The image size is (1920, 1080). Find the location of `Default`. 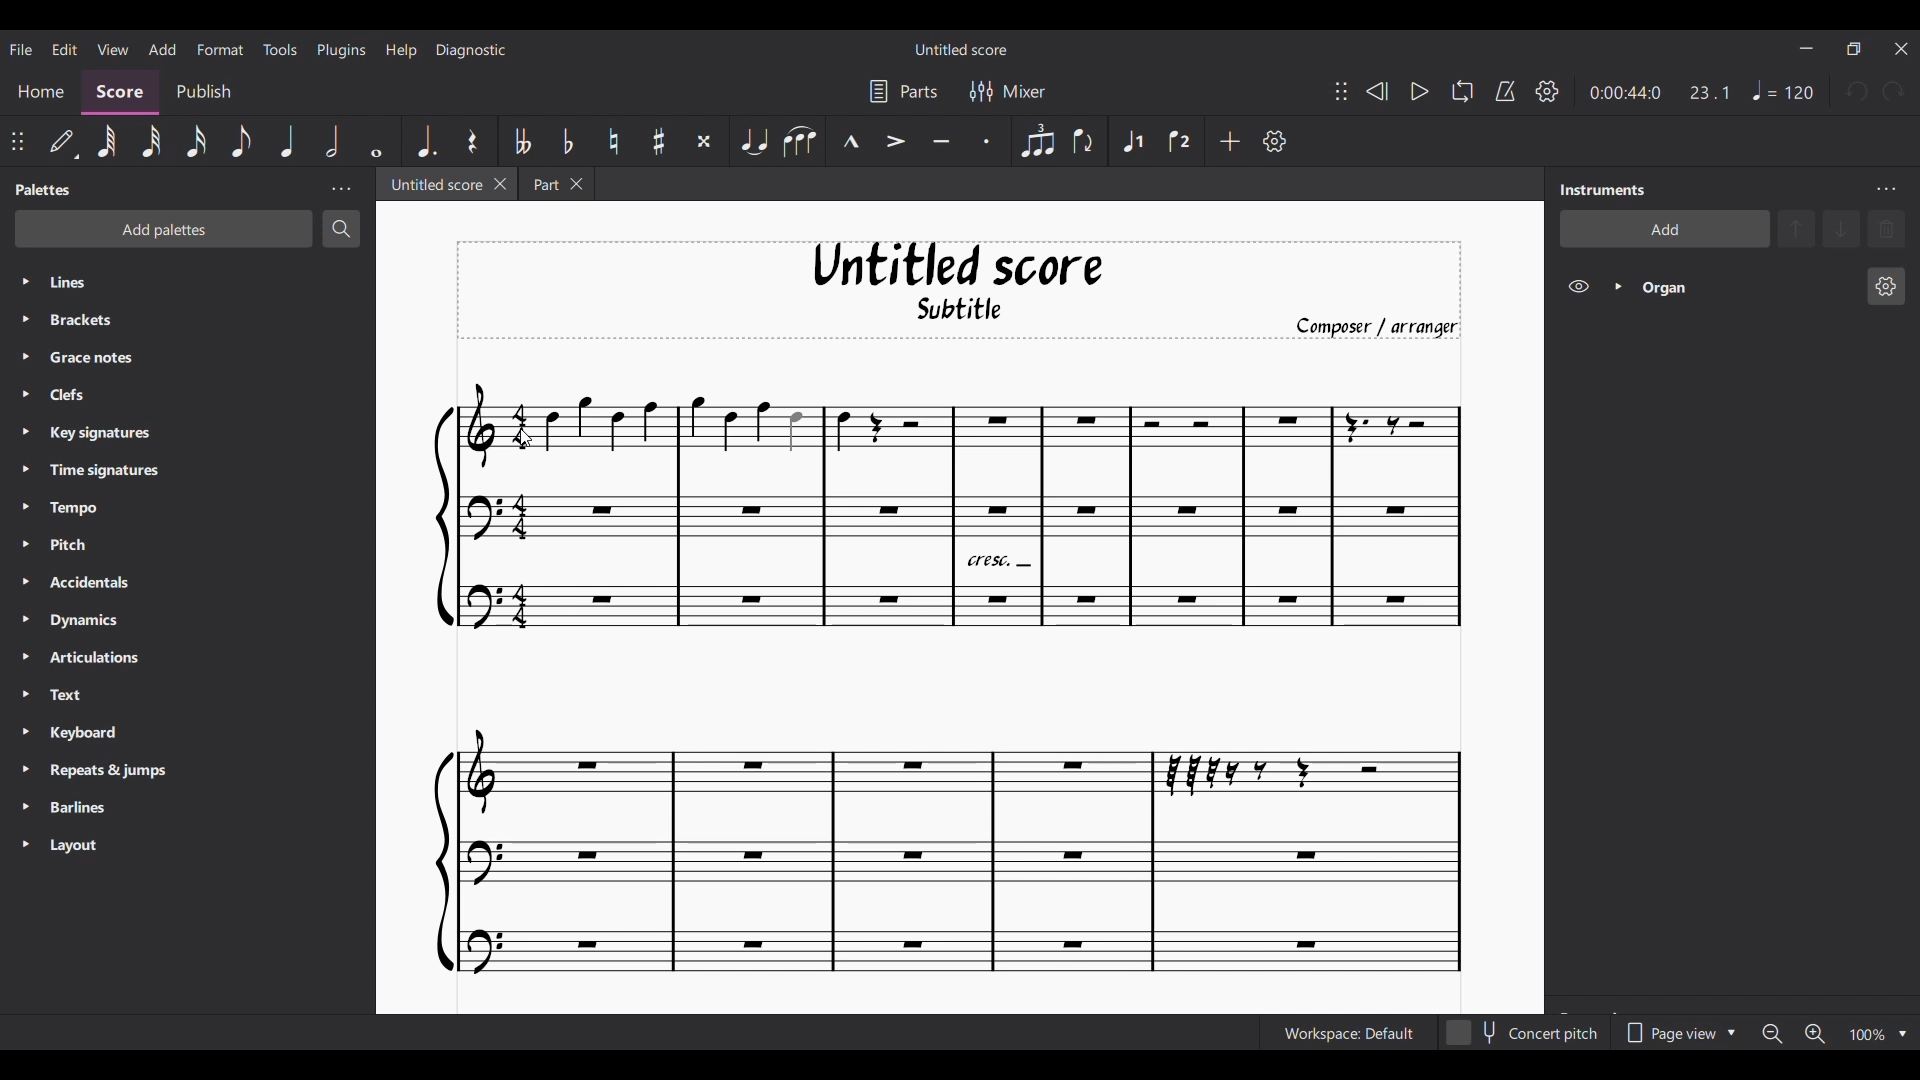

Default is located at coordinates (63, 141).